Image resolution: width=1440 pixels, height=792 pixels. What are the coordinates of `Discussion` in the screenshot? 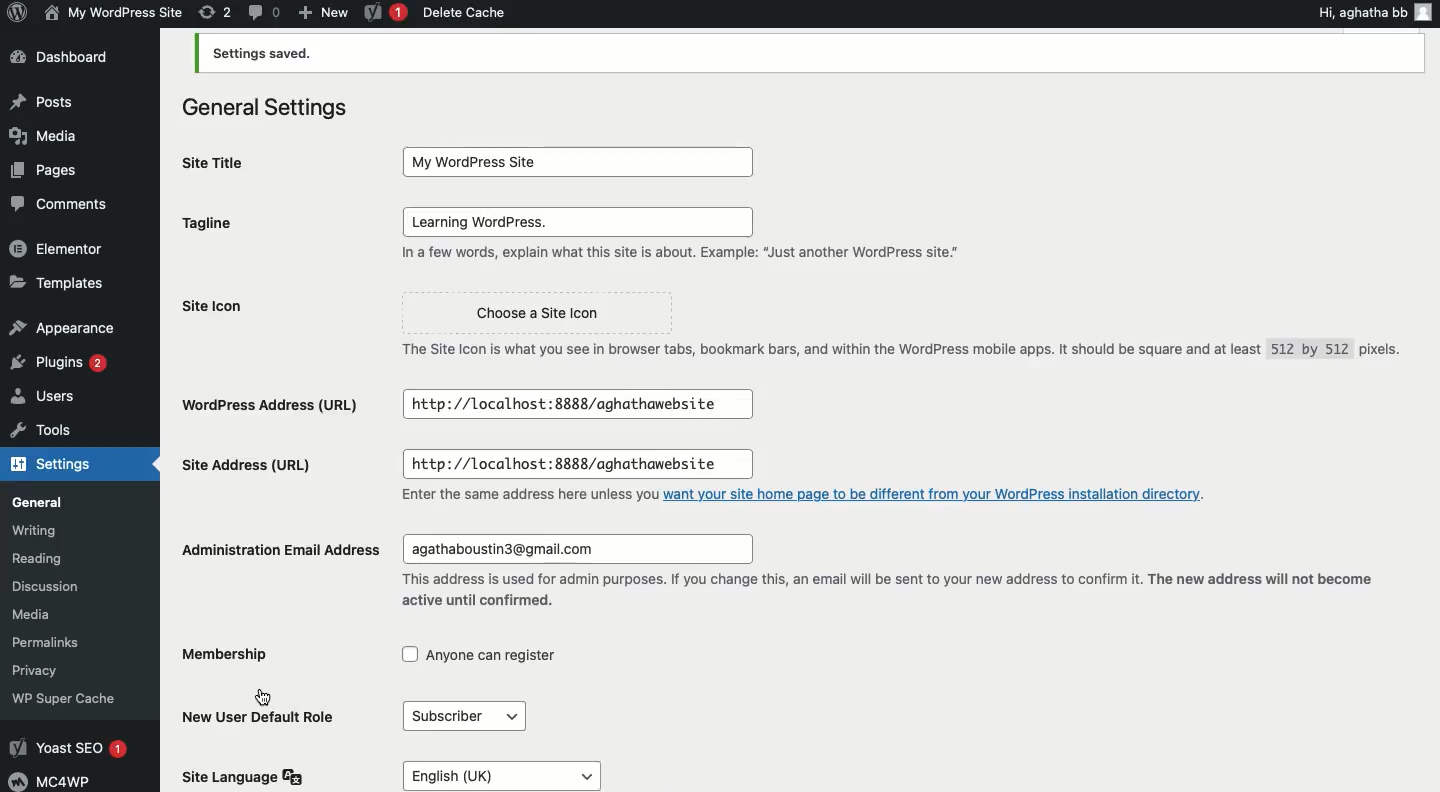 It's located at (57, 585).